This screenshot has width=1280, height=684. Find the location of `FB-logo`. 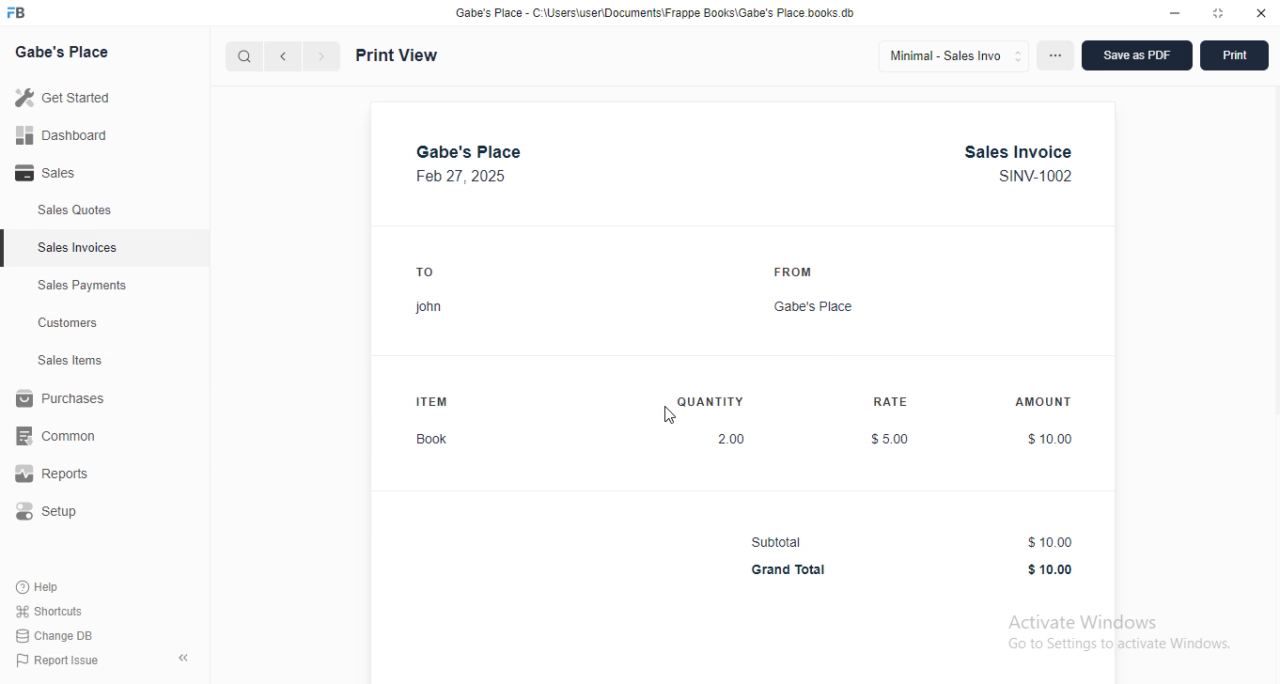

FB-logo is located at coordinates (15, 12).